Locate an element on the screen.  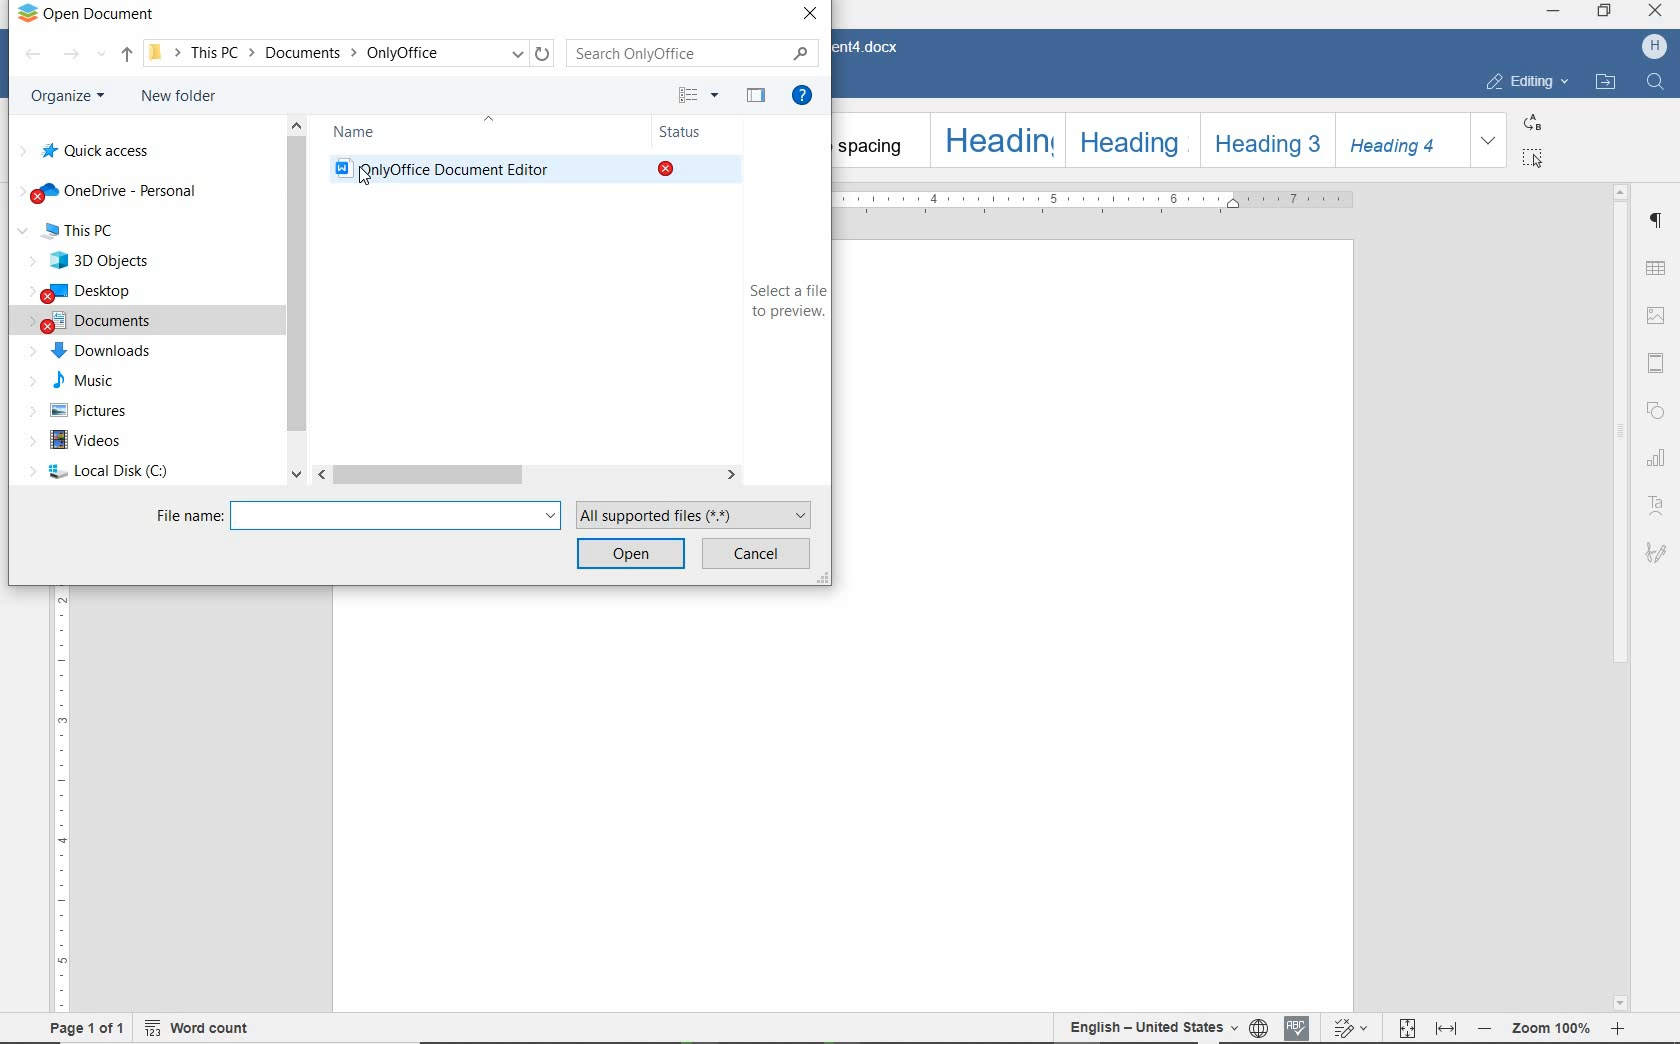
quick access is located at coordinates (109, 154).